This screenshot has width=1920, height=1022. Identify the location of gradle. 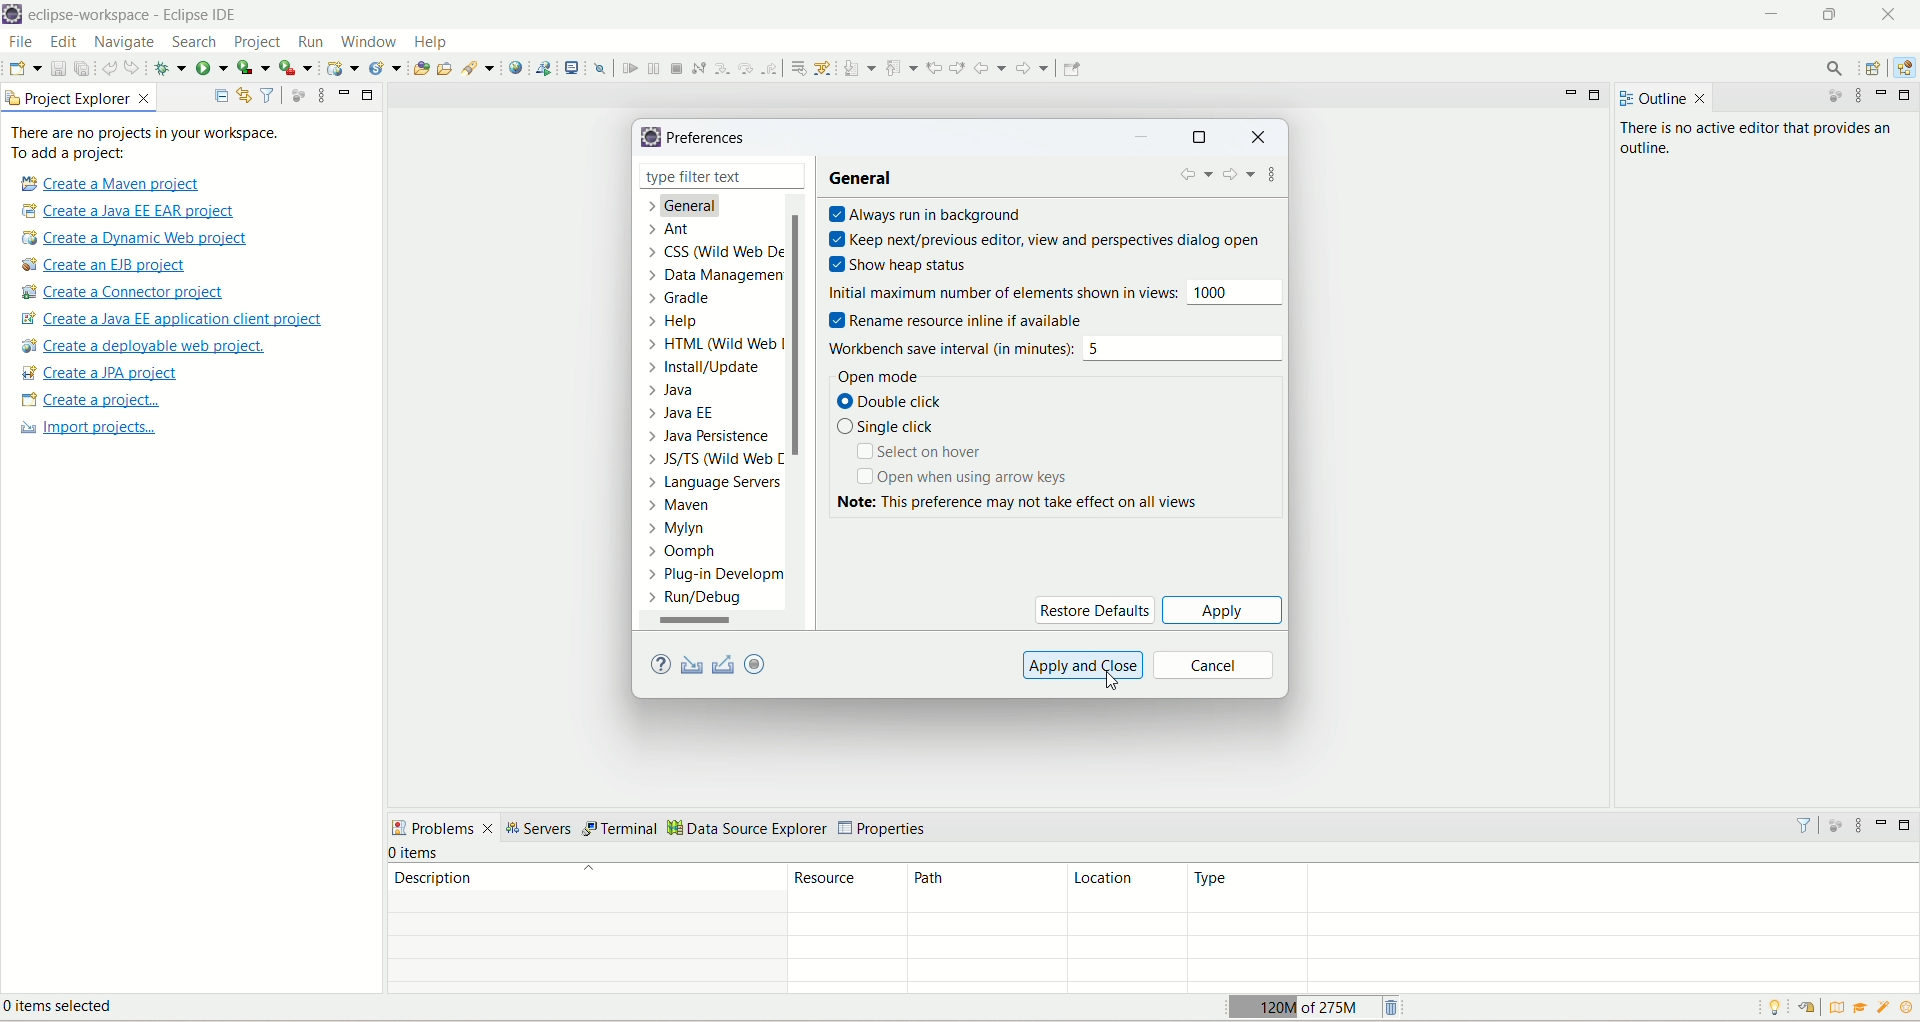
(686, 301).